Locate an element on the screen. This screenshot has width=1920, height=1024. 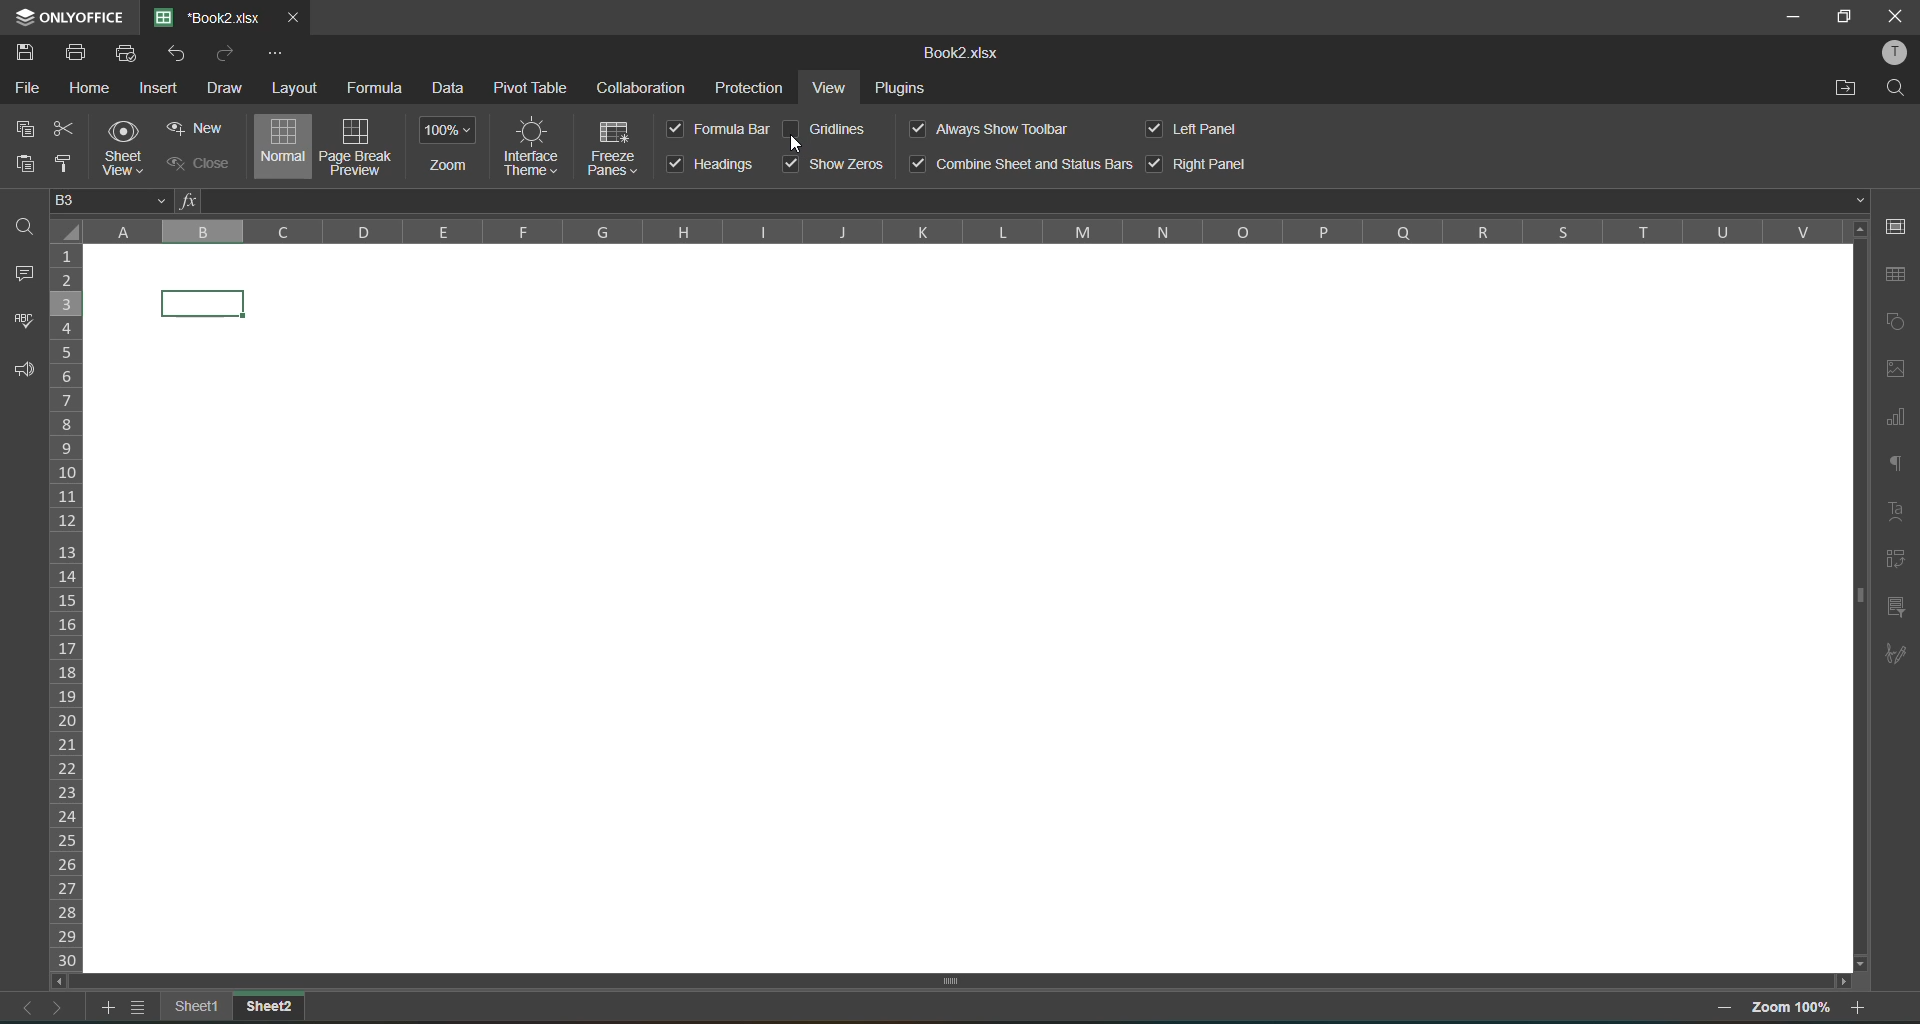
freeze panes is located at coordinates (615, 152).